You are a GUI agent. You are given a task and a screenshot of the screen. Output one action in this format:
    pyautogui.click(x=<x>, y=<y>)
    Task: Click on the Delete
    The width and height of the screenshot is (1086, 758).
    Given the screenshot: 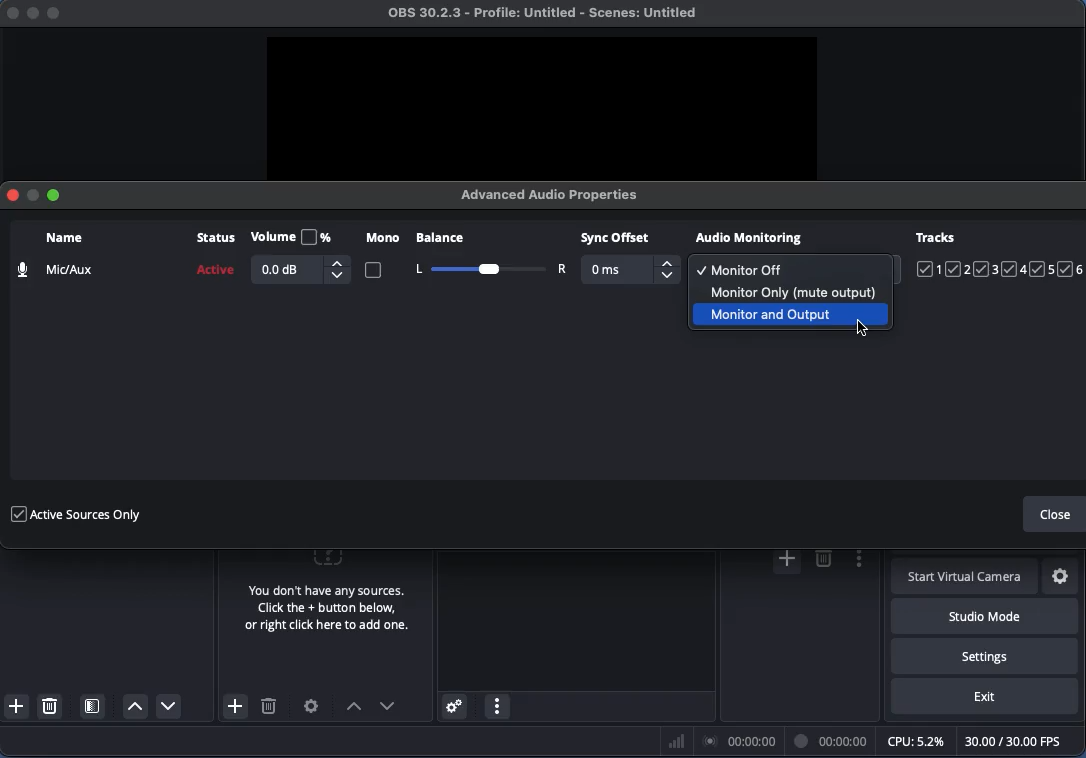 What is the action you would take?
    pyautogui.click(x=269, y=709)
    